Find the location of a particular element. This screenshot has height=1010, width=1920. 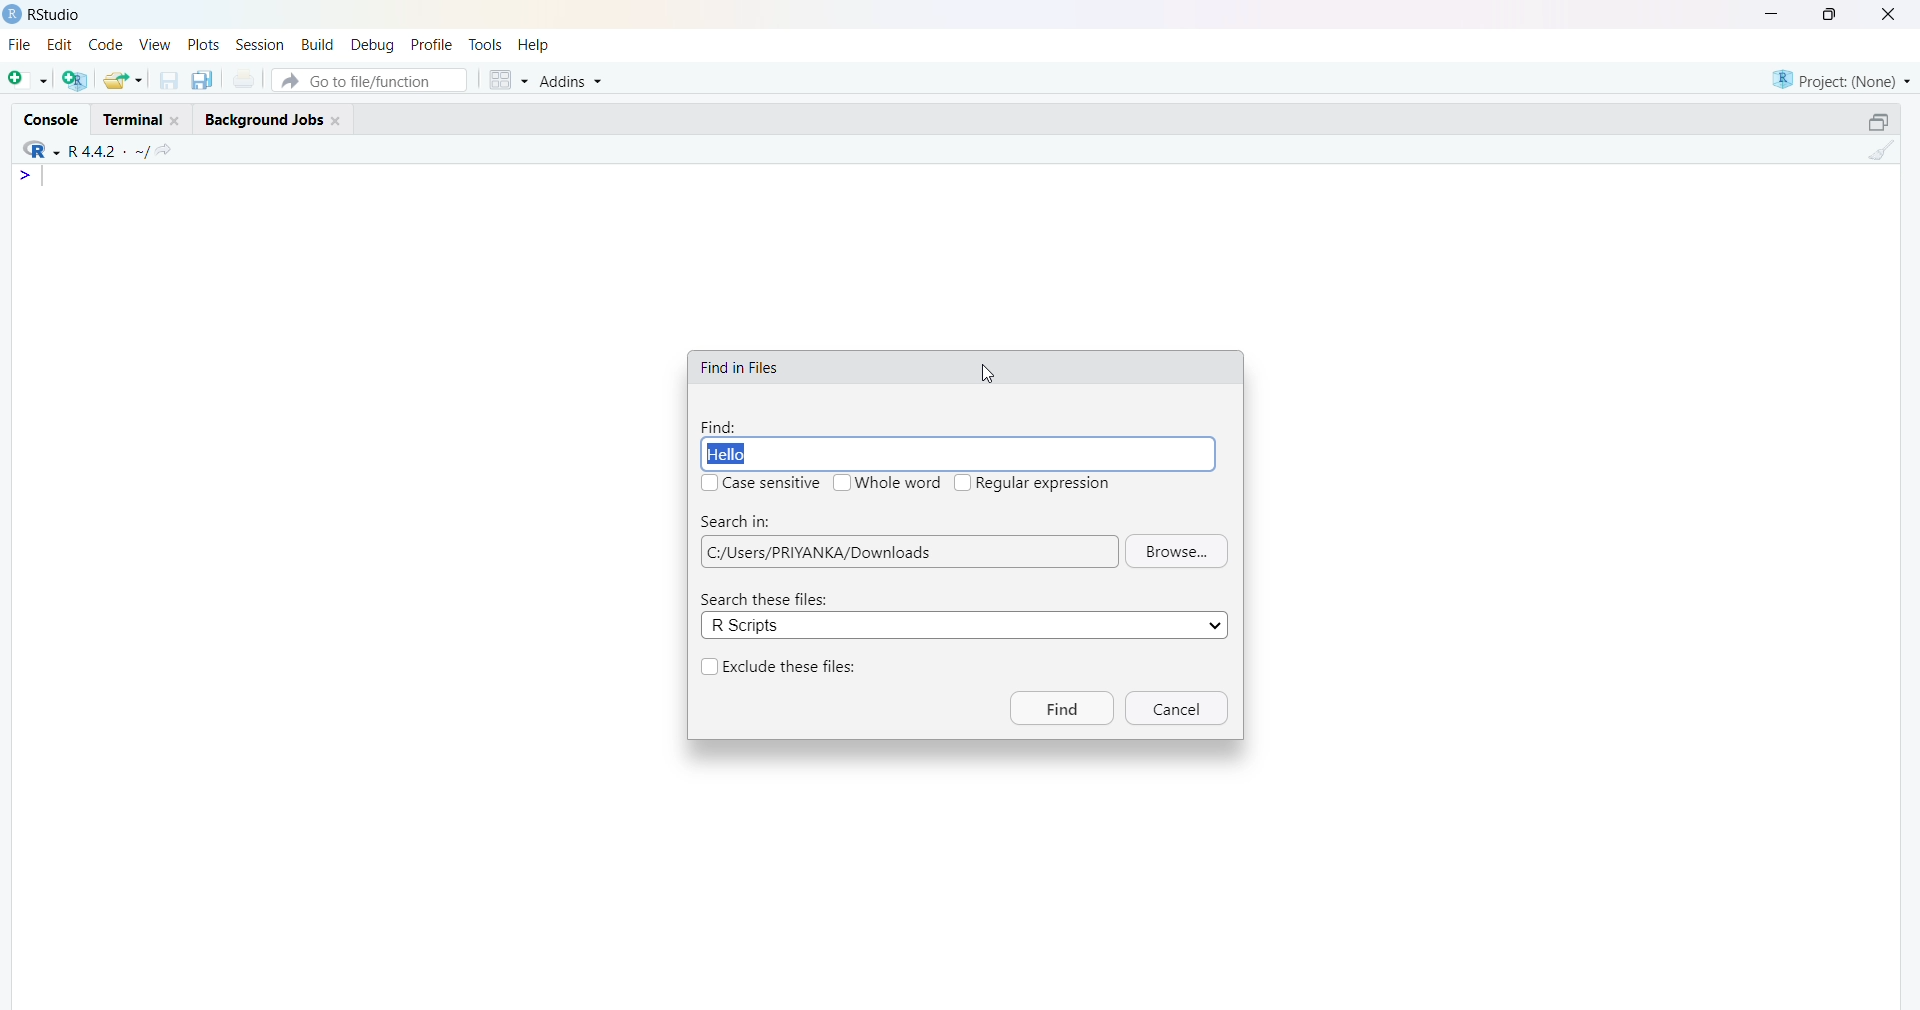

Background jobs is located at coordinates (263, 122).